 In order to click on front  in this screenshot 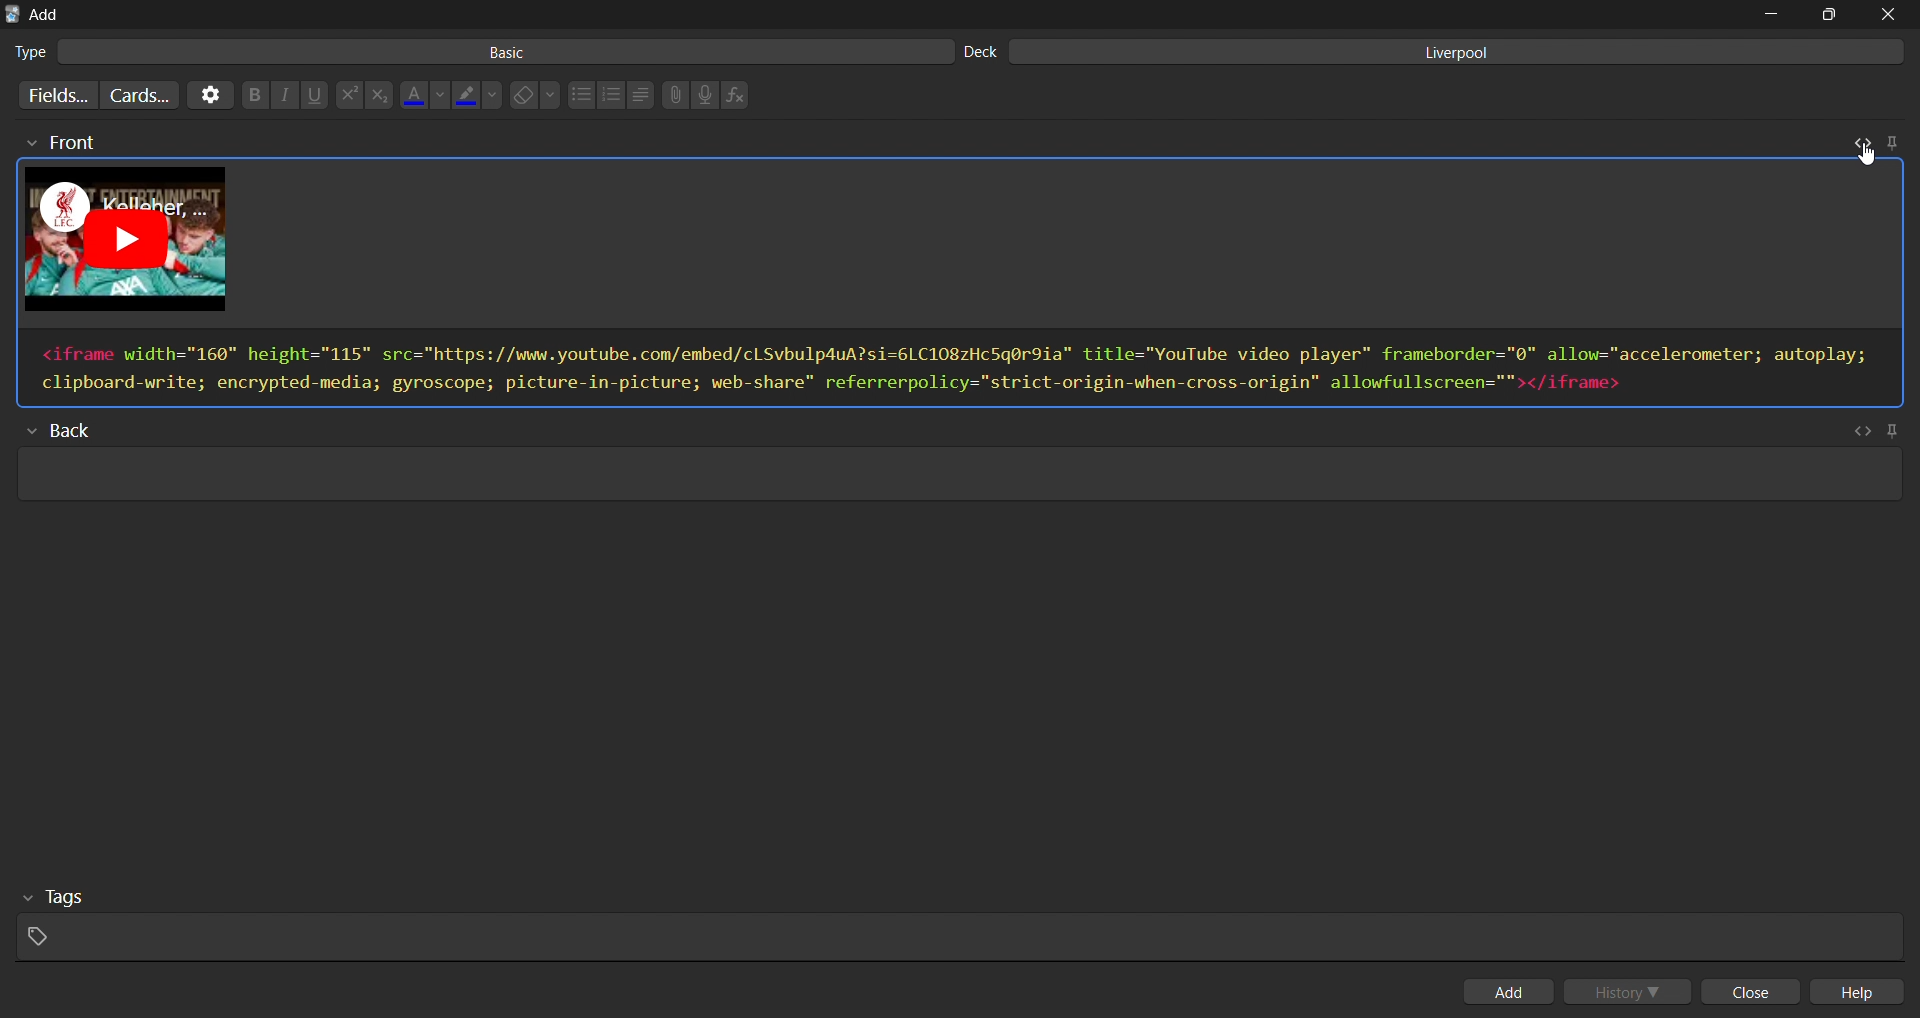, I will do `click(59, 143)`.